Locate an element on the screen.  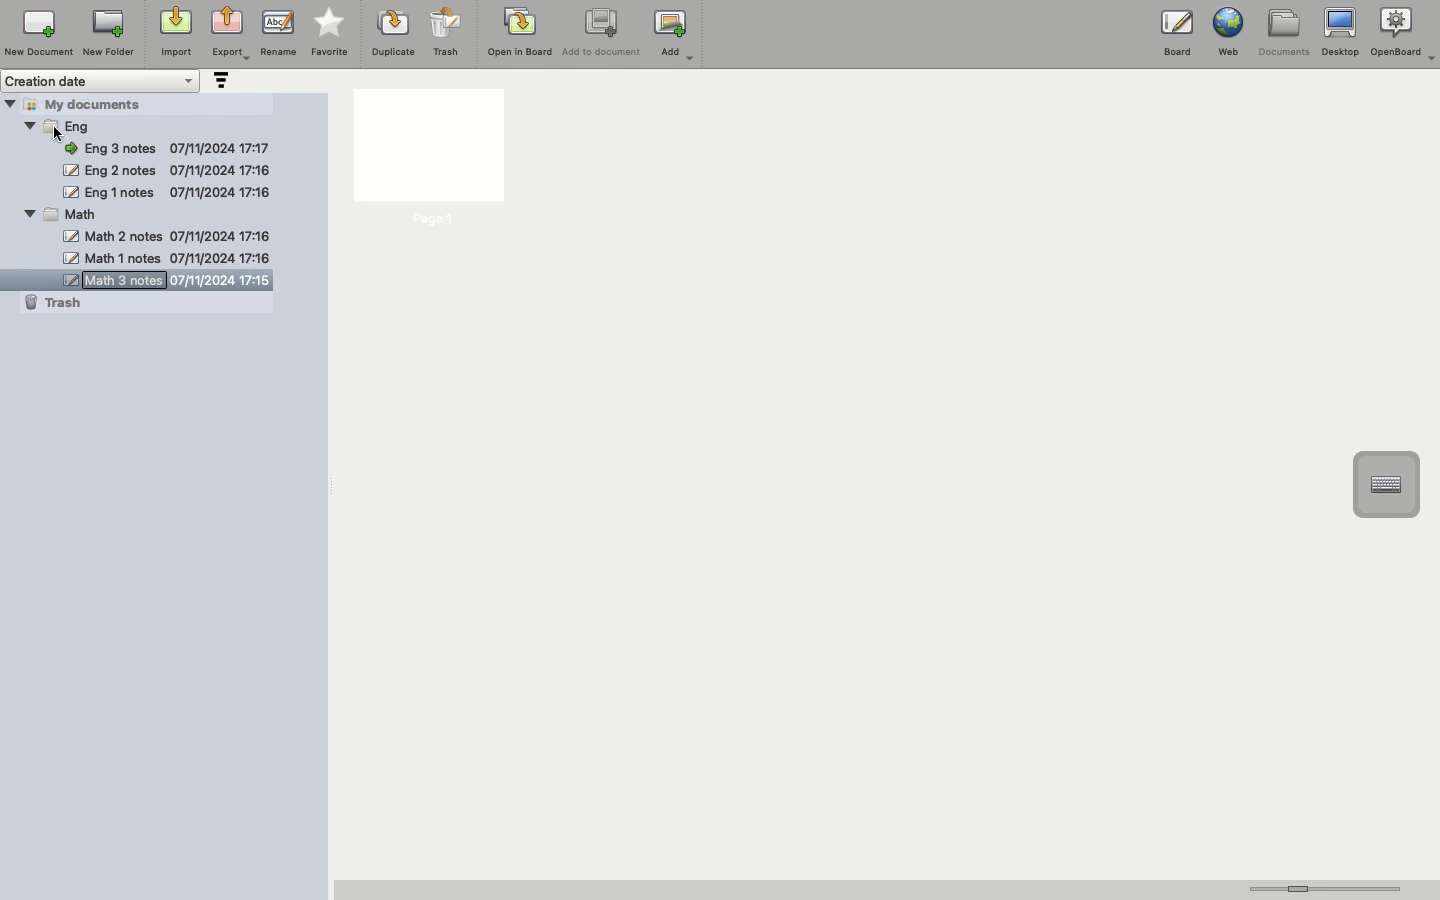
OpenBoard is located at coordinates (1405, 32).